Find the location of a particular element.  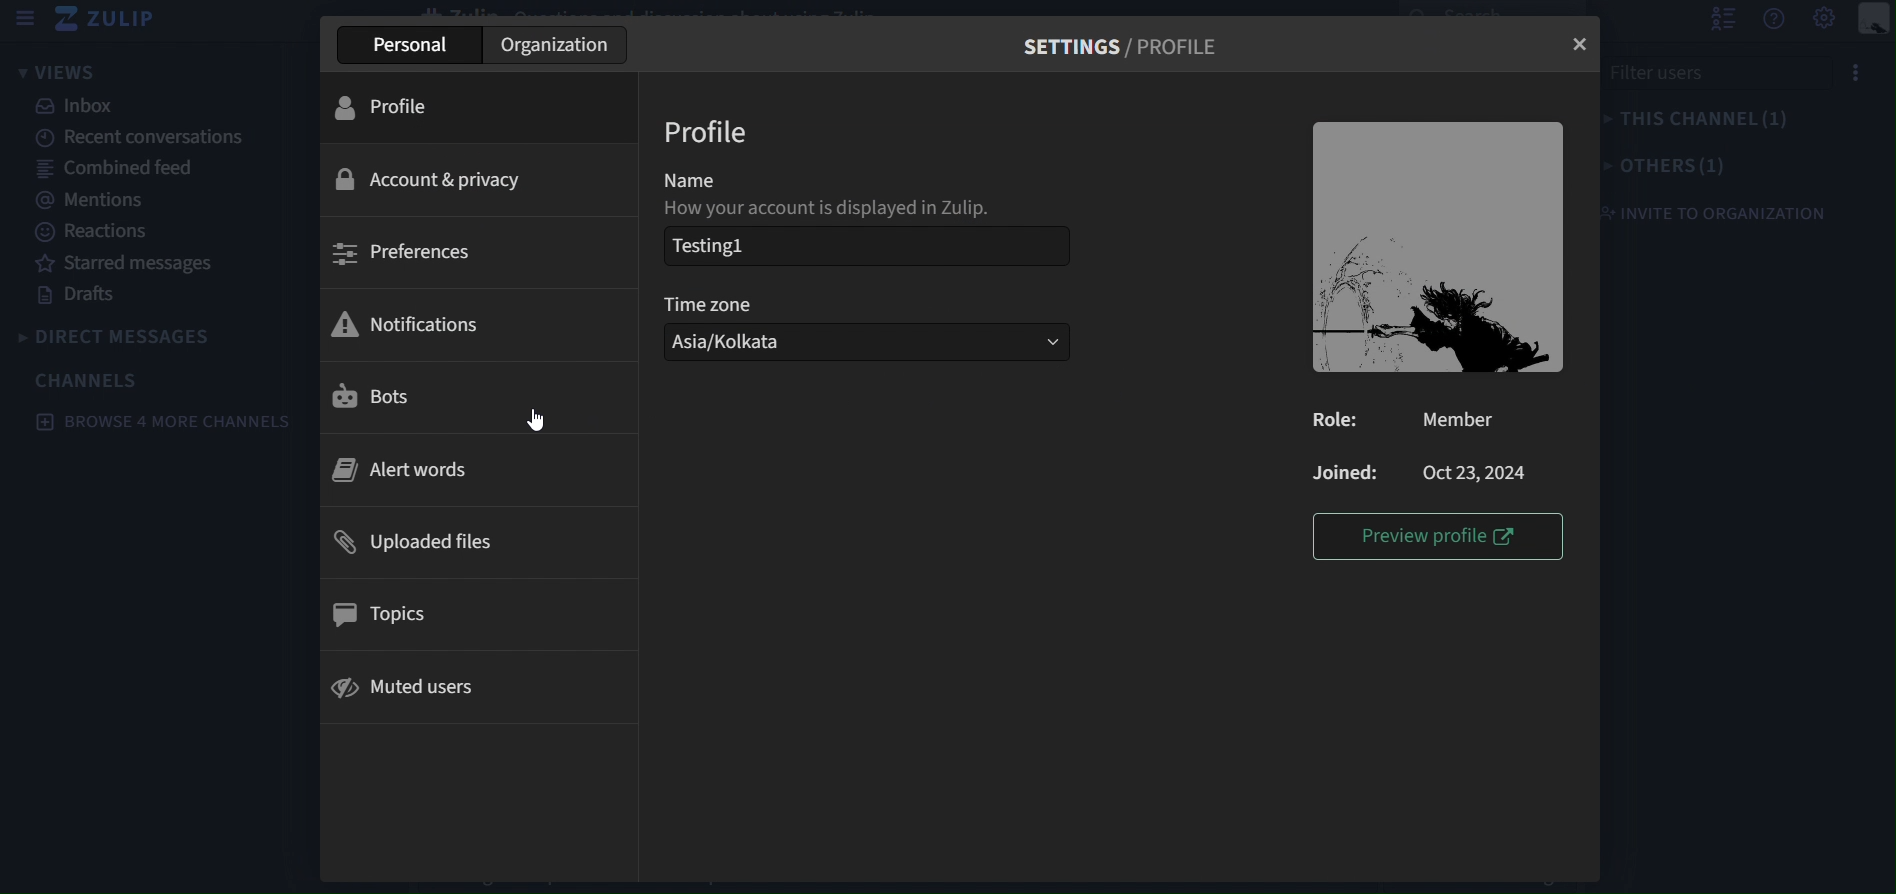

this channel(1) is located at coordinates (1730, 123).